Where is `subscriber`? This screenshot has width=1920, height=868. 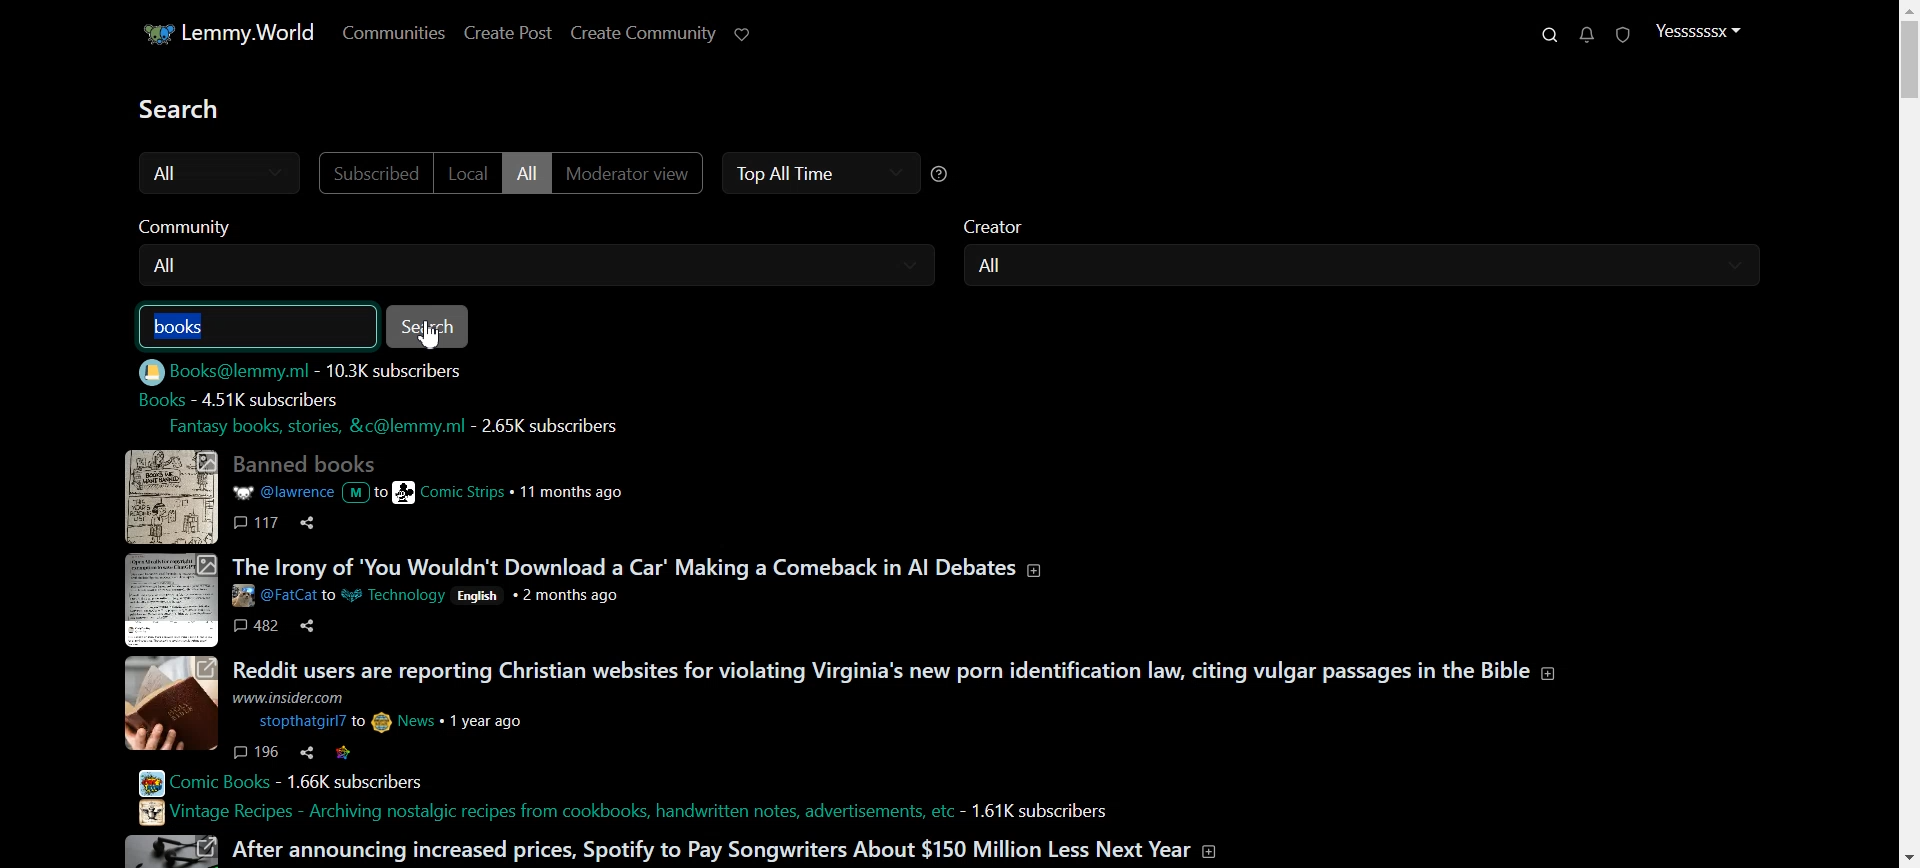
subscriber is located at coordinates (546, 427).